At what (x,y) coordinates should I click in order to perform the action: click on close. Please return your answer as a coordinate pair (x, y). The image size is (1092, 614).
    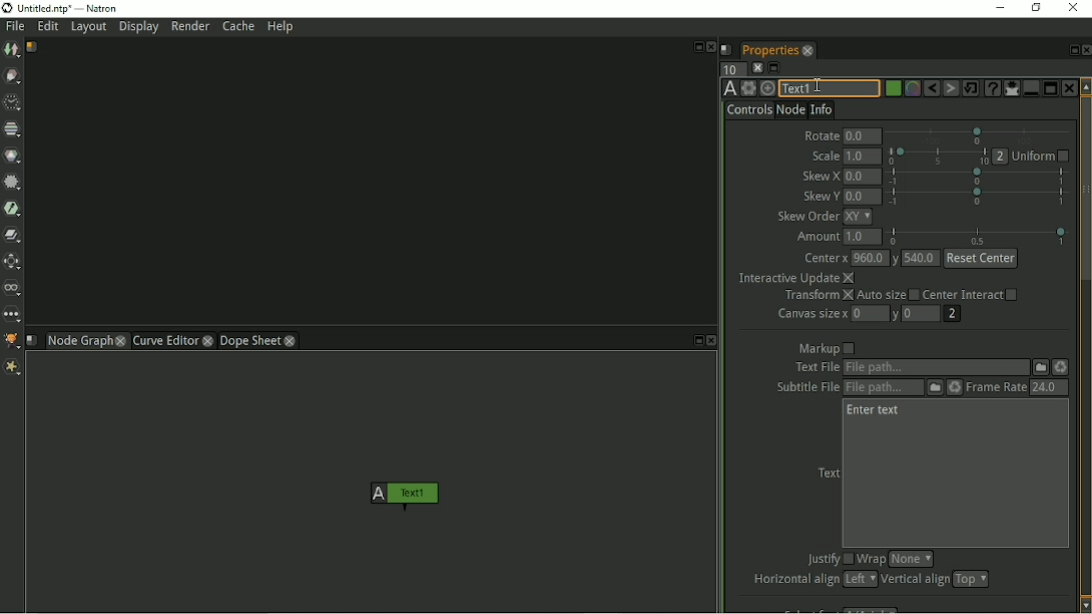
    Looking at the image, I should click on (808, 50).